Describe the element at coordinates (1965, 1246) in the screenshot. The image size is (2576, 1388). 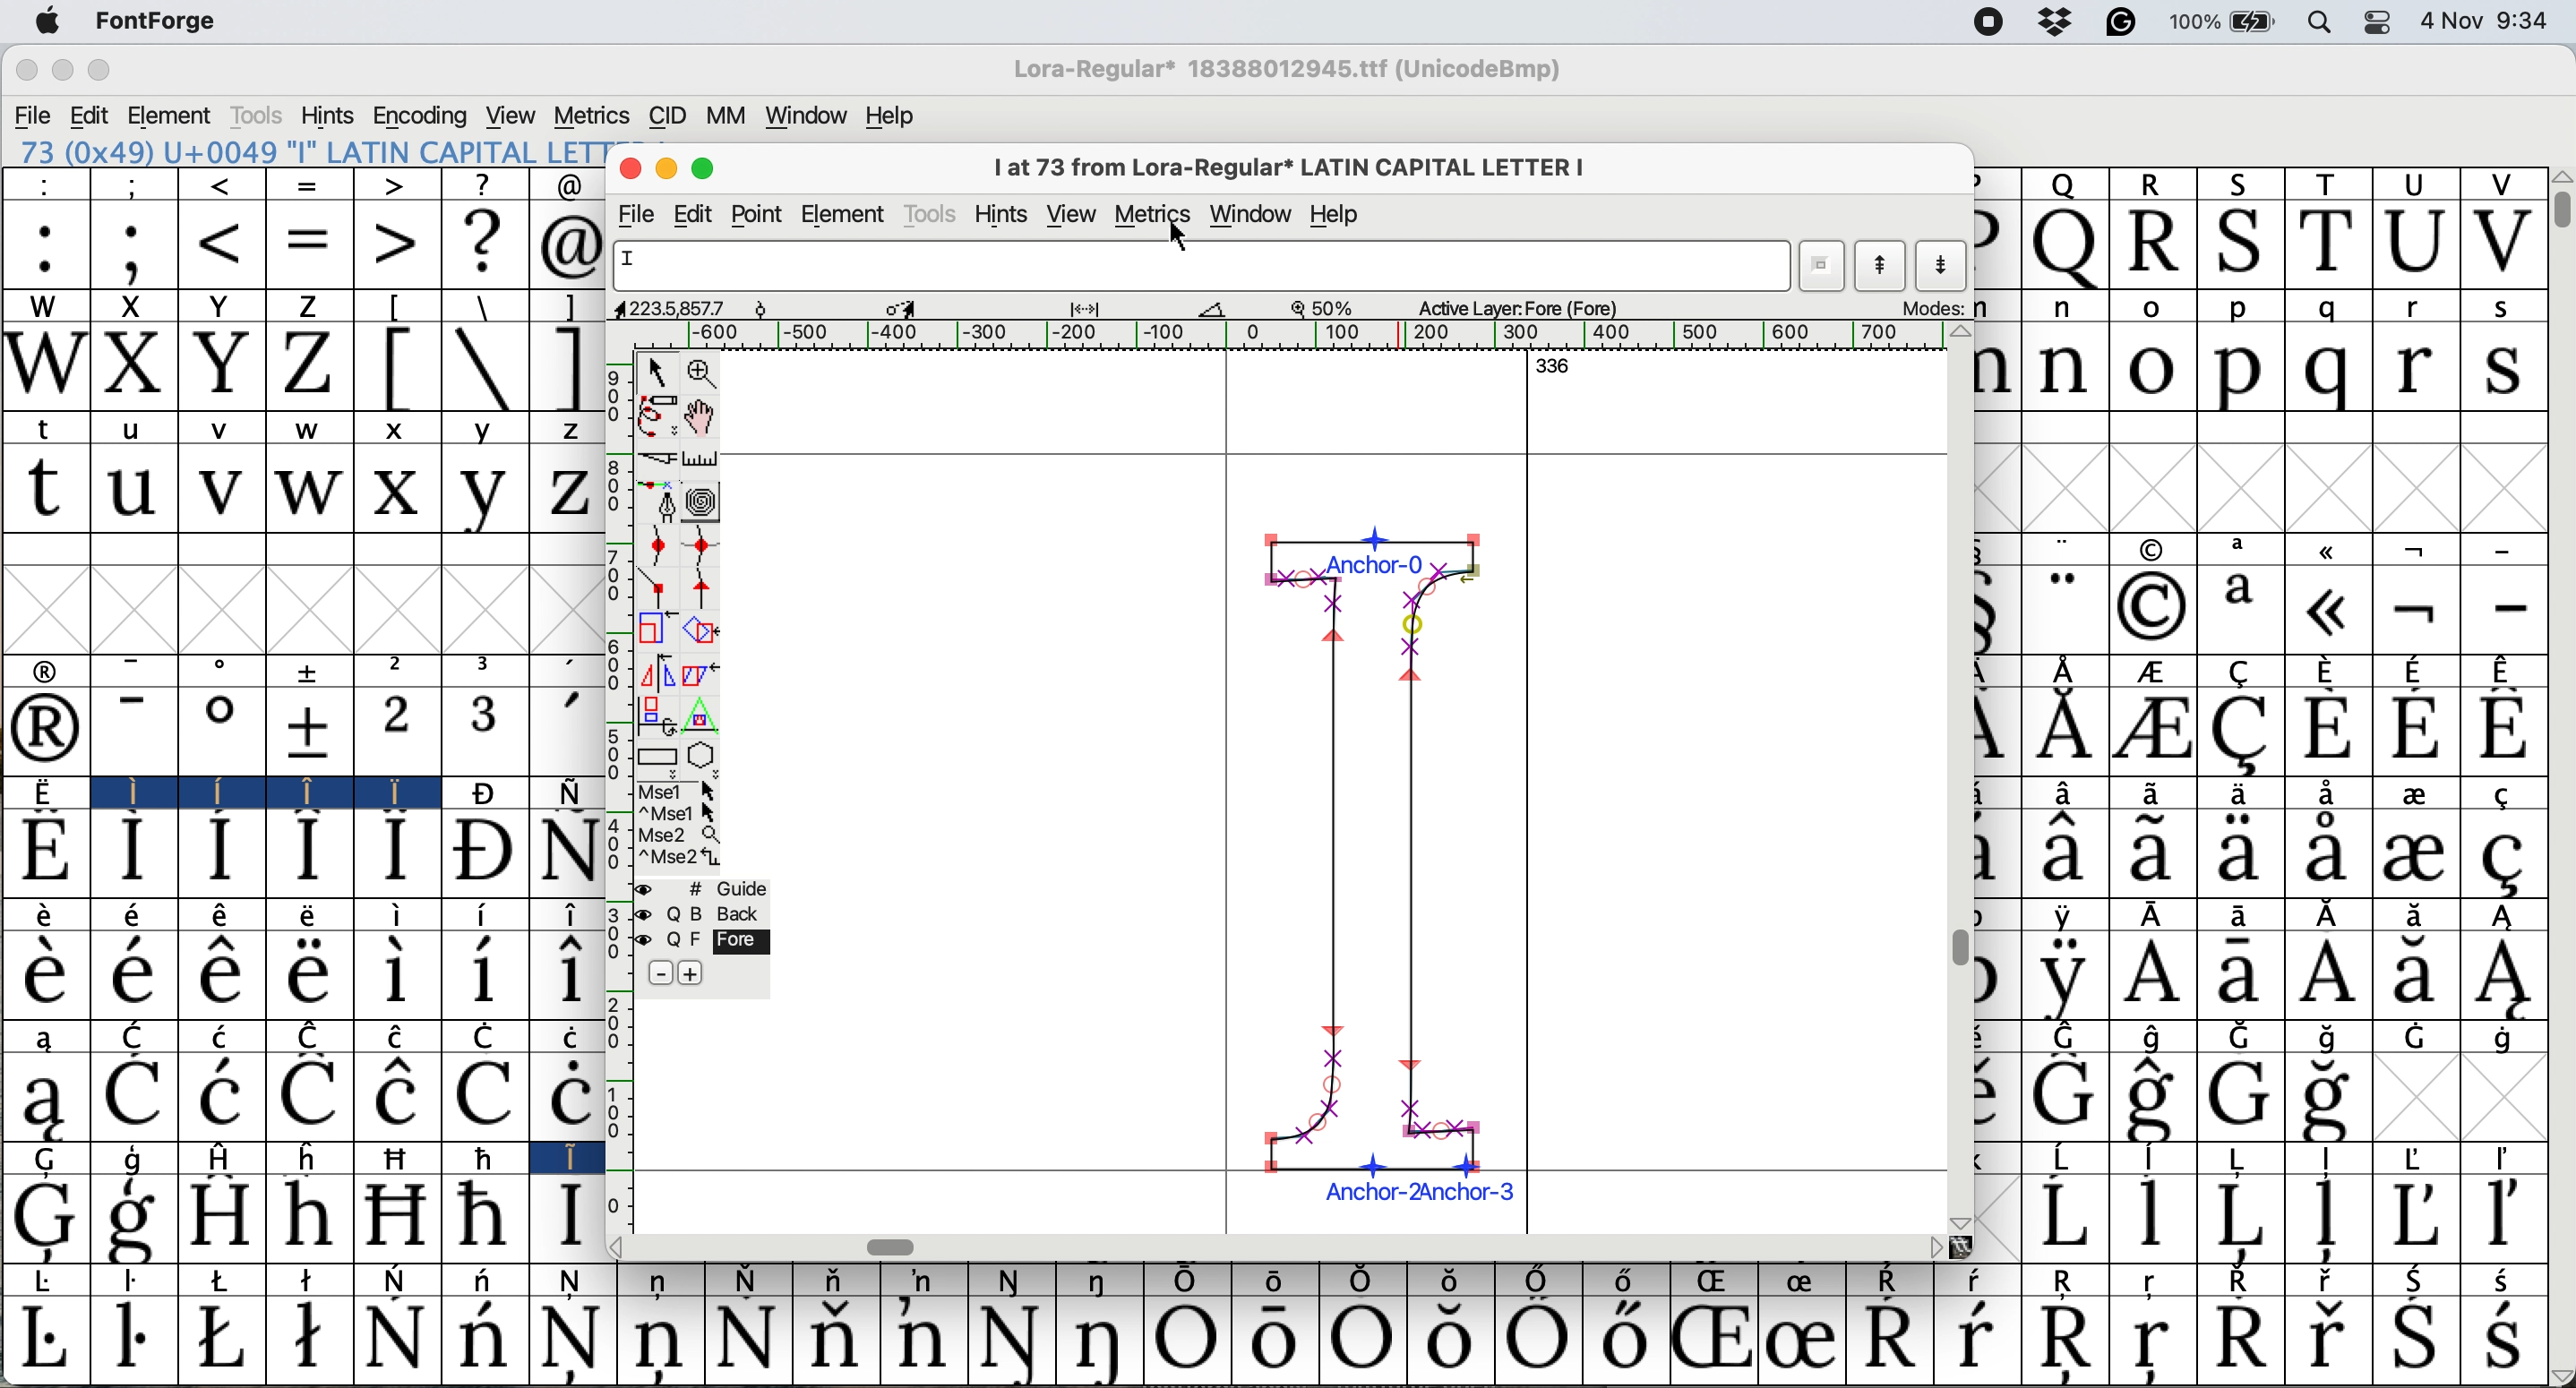
I see `` at that location.